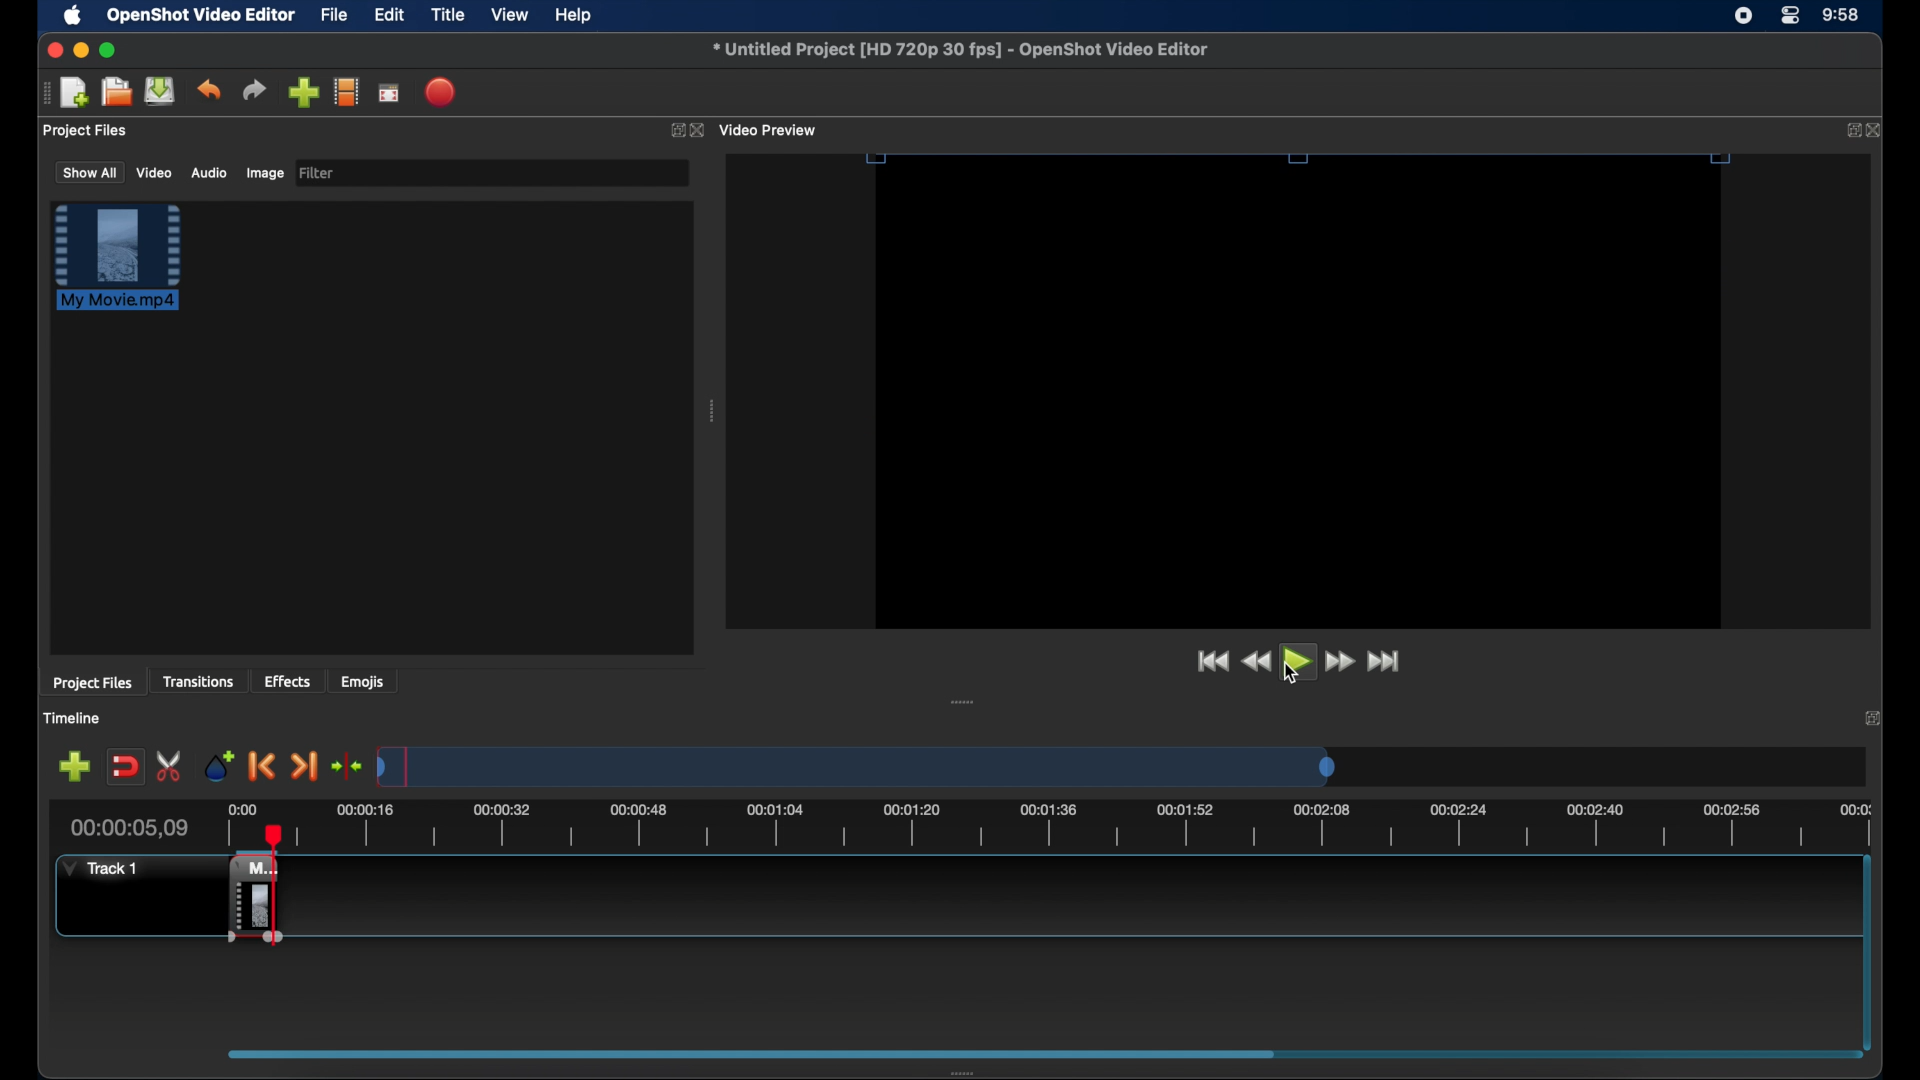 The height and width of the screenshot is (1080, 1920). I want to click on expand, so click(1847, 131).